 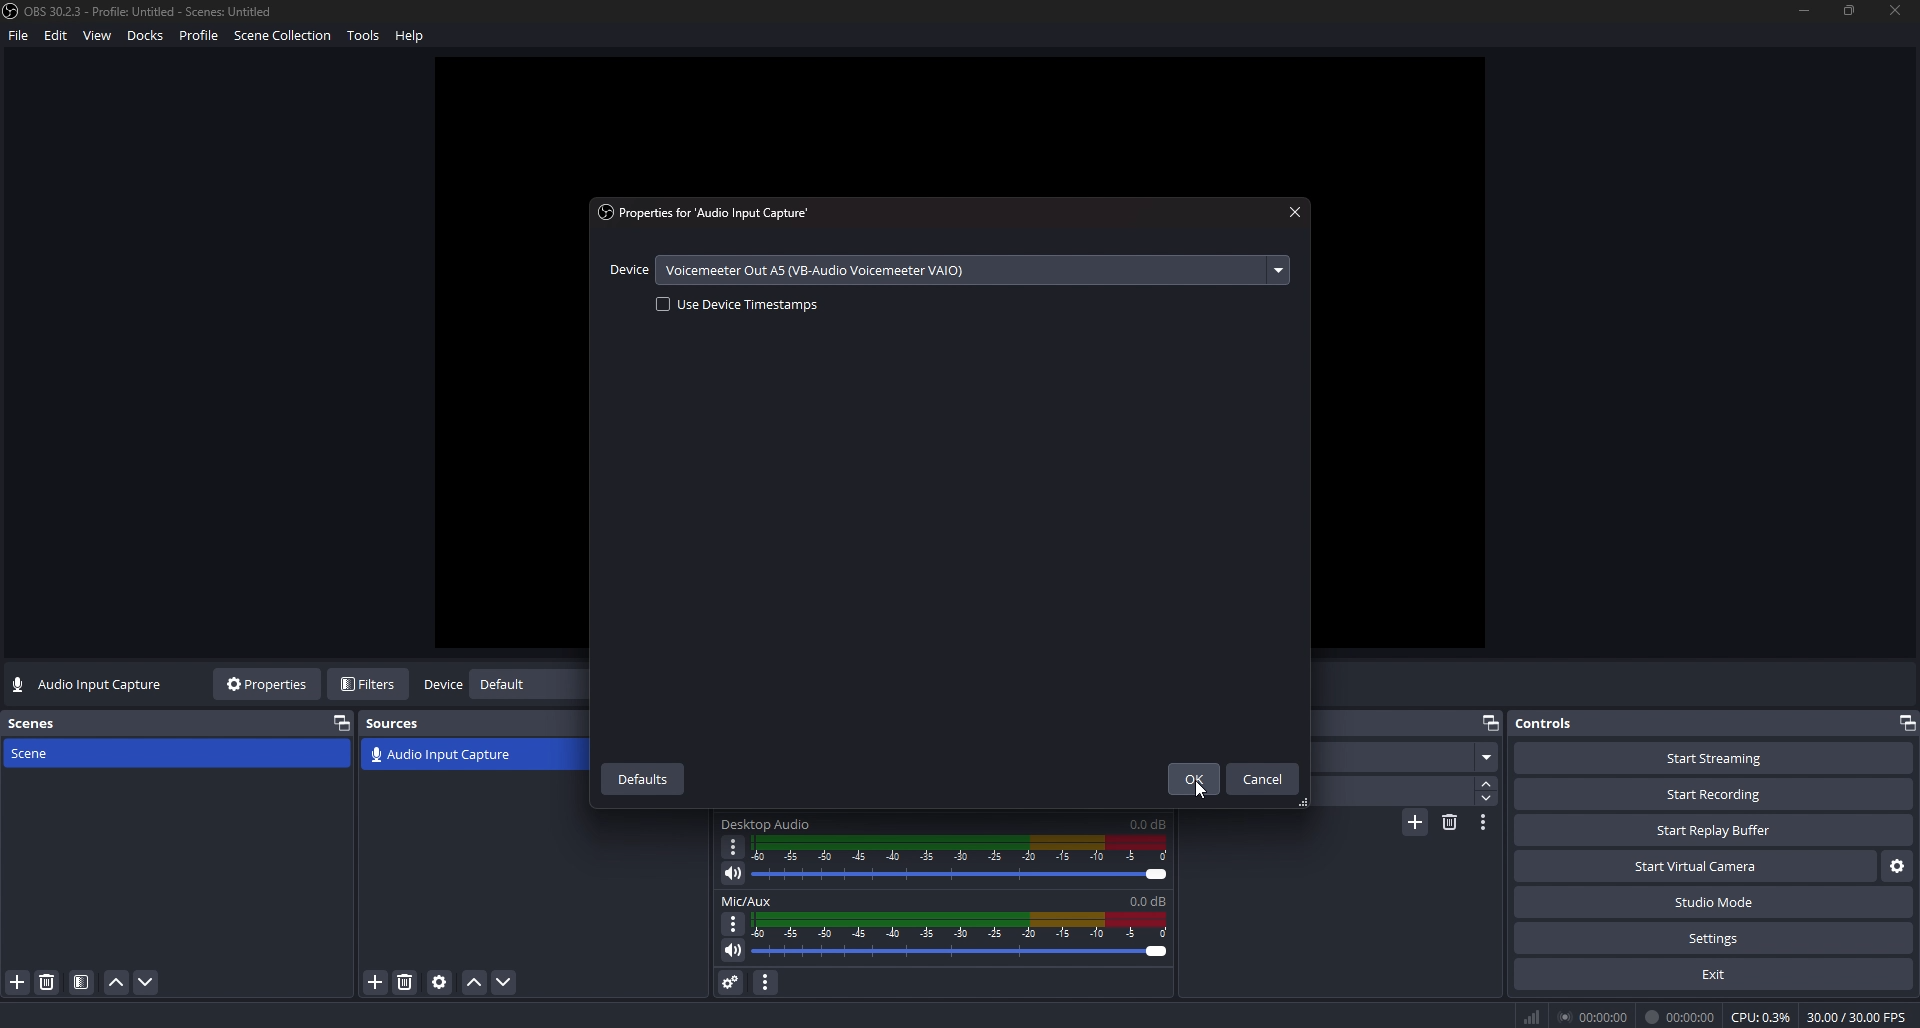 What do you see at coordinates (823, 268) in the screenshot?
I see `voicemeeter out a5` at bounding box center [823, 268].